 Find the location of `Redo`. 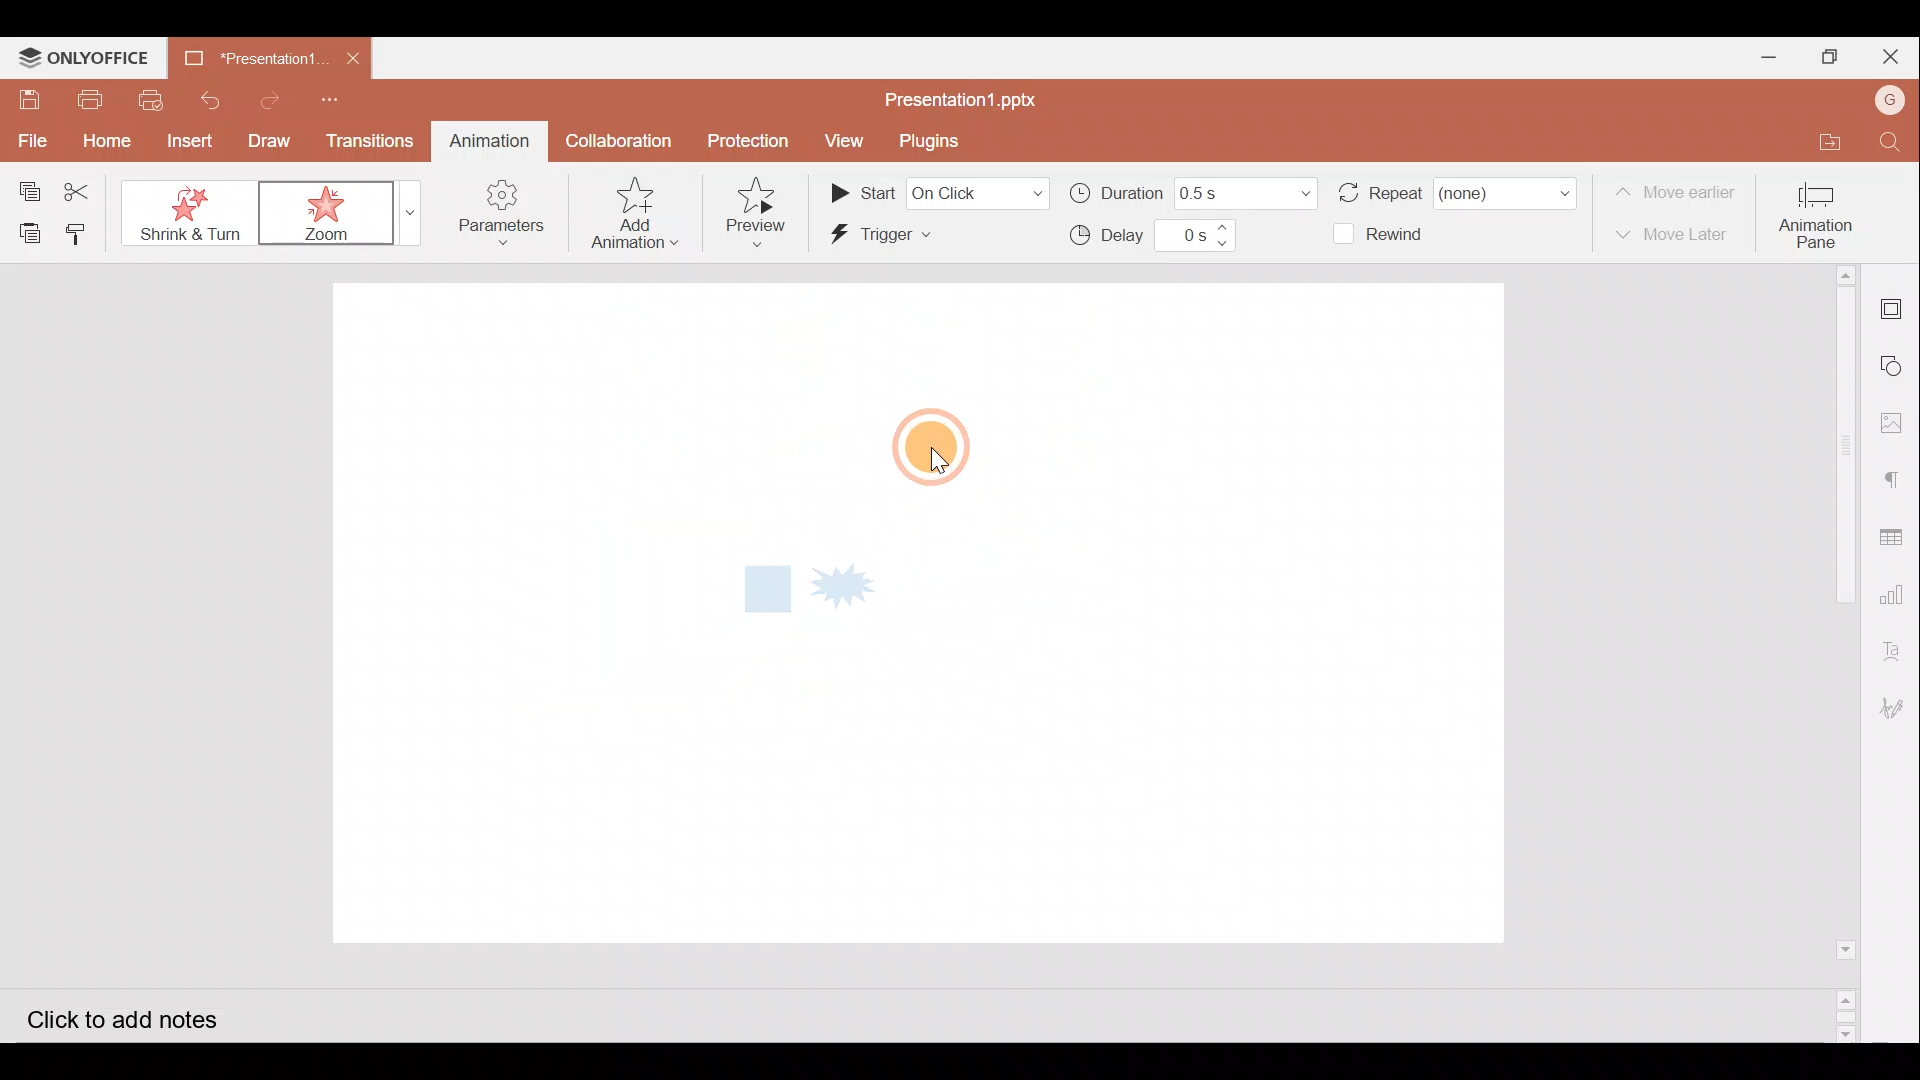

Redo is located at coordinates (270, 97).